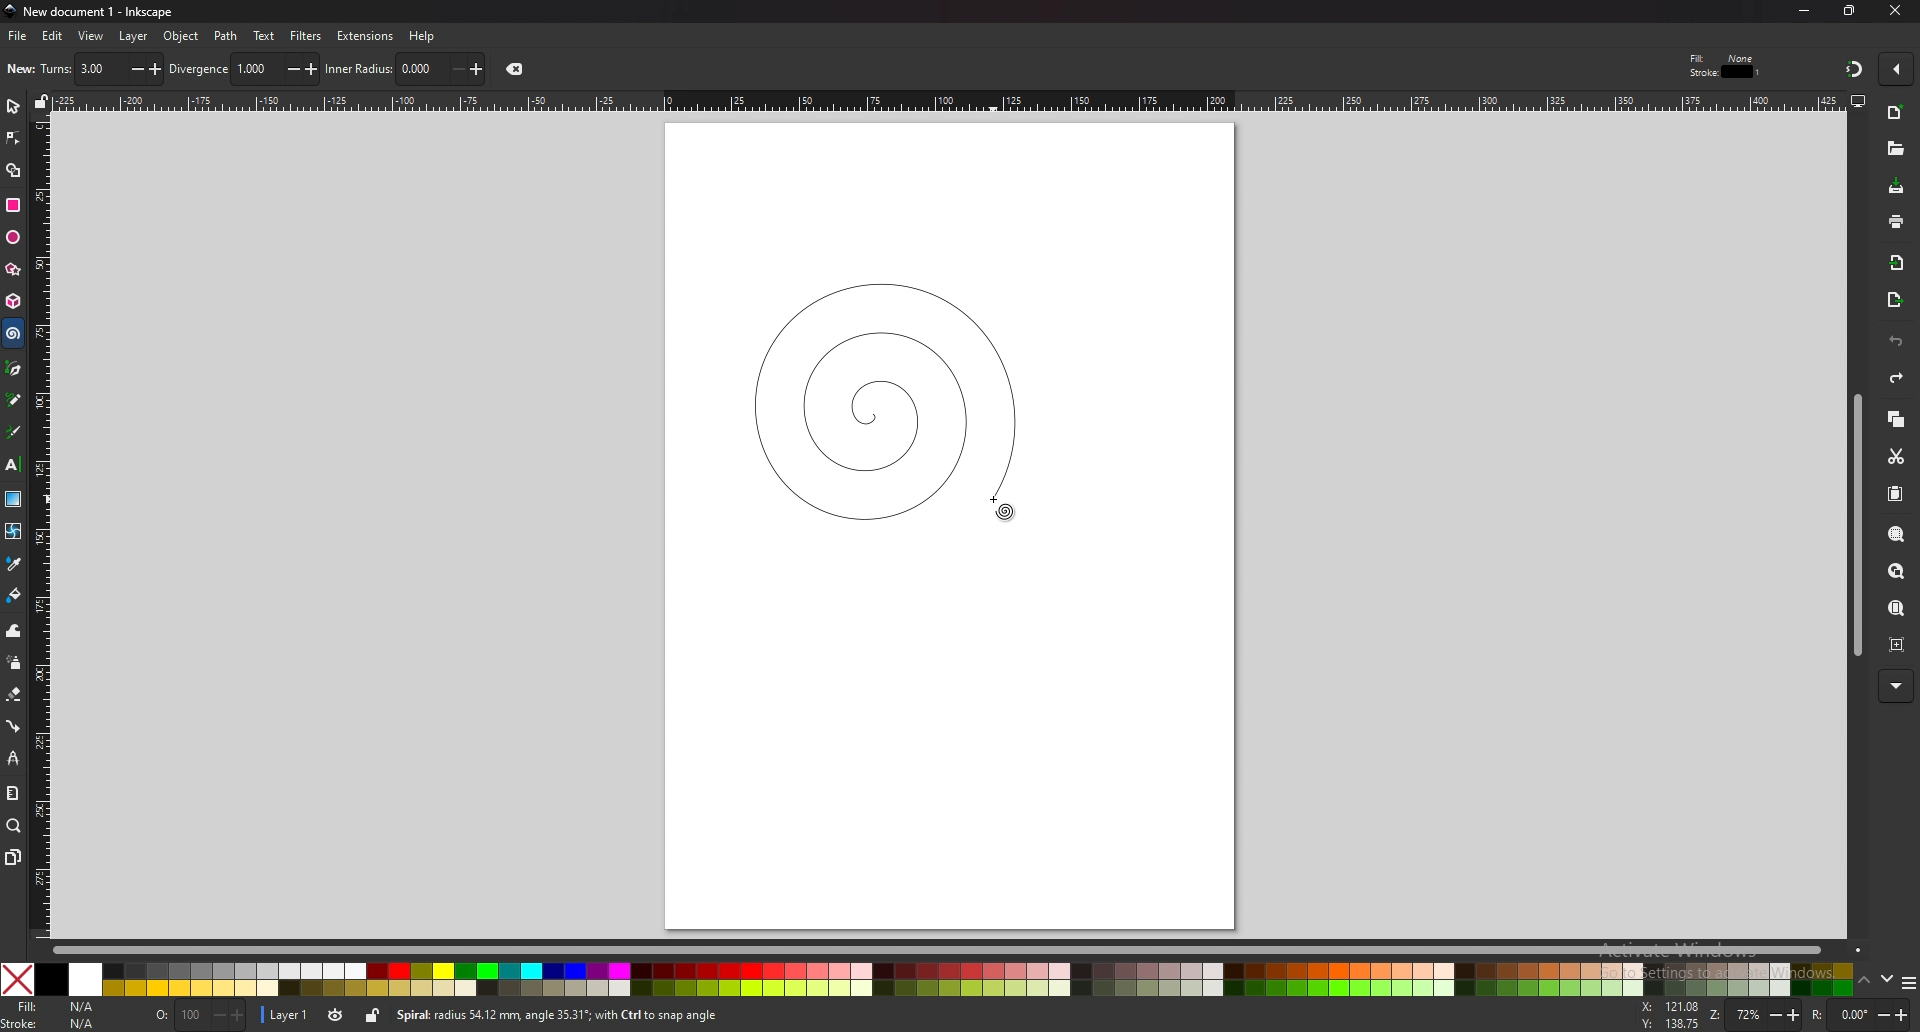  I want to click on connector, so click(13, 727).